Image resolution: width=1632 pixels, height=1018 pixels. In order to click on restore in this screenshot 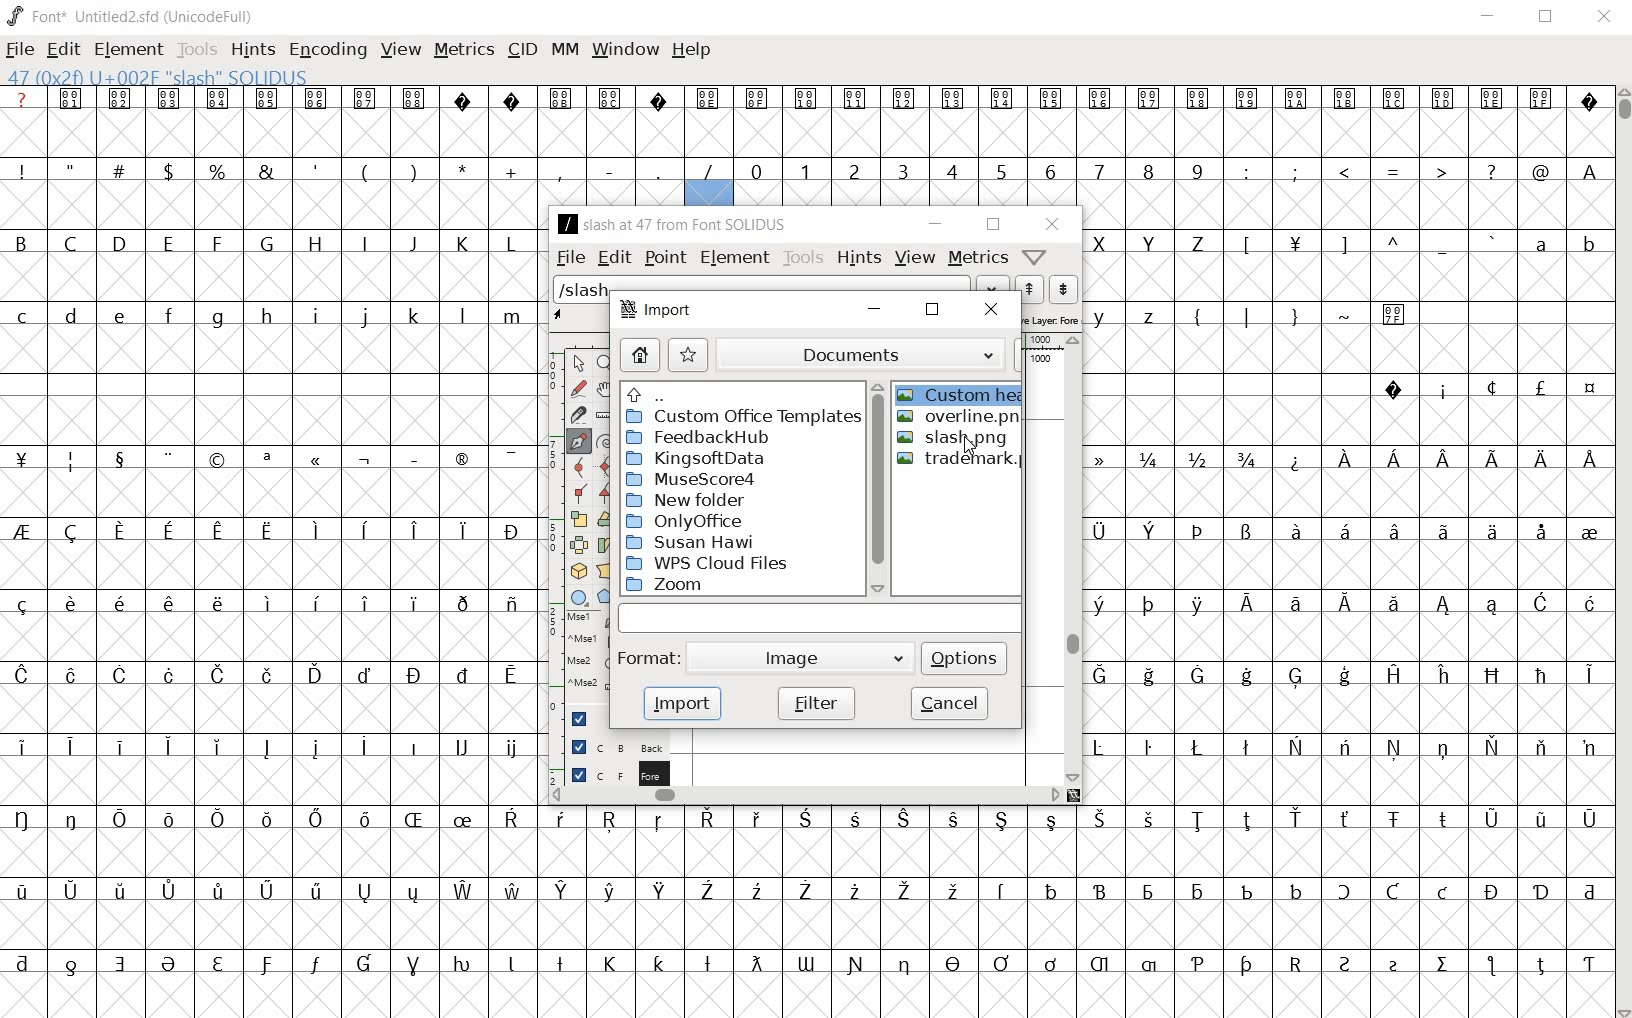, I will do `click(933, 311)`.